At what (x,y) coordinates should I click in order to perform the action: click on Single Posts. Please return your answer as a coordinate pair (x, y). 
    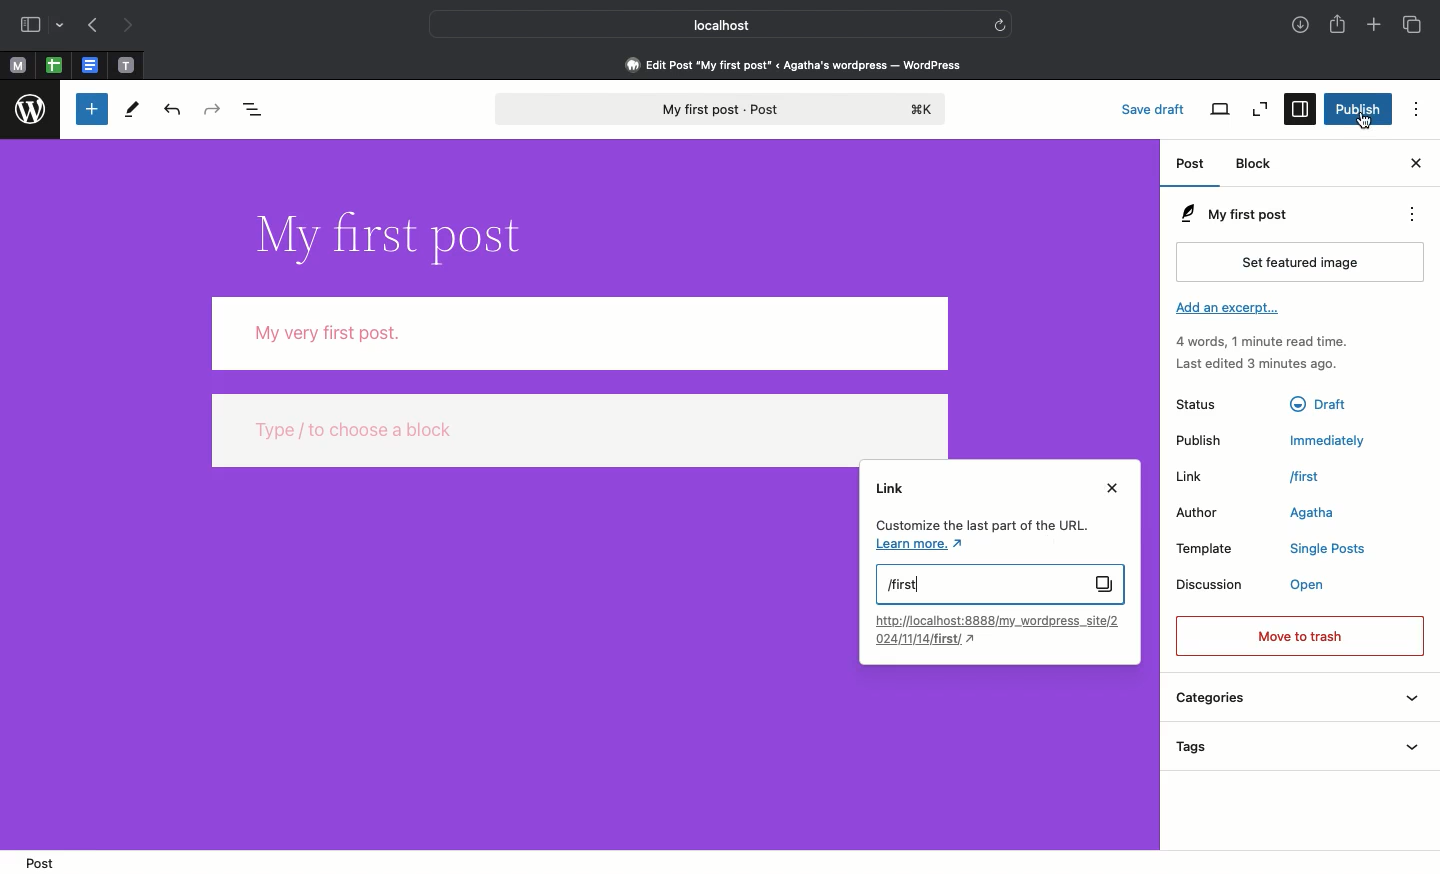
    Looking at the image, I should click on (1326, 548).